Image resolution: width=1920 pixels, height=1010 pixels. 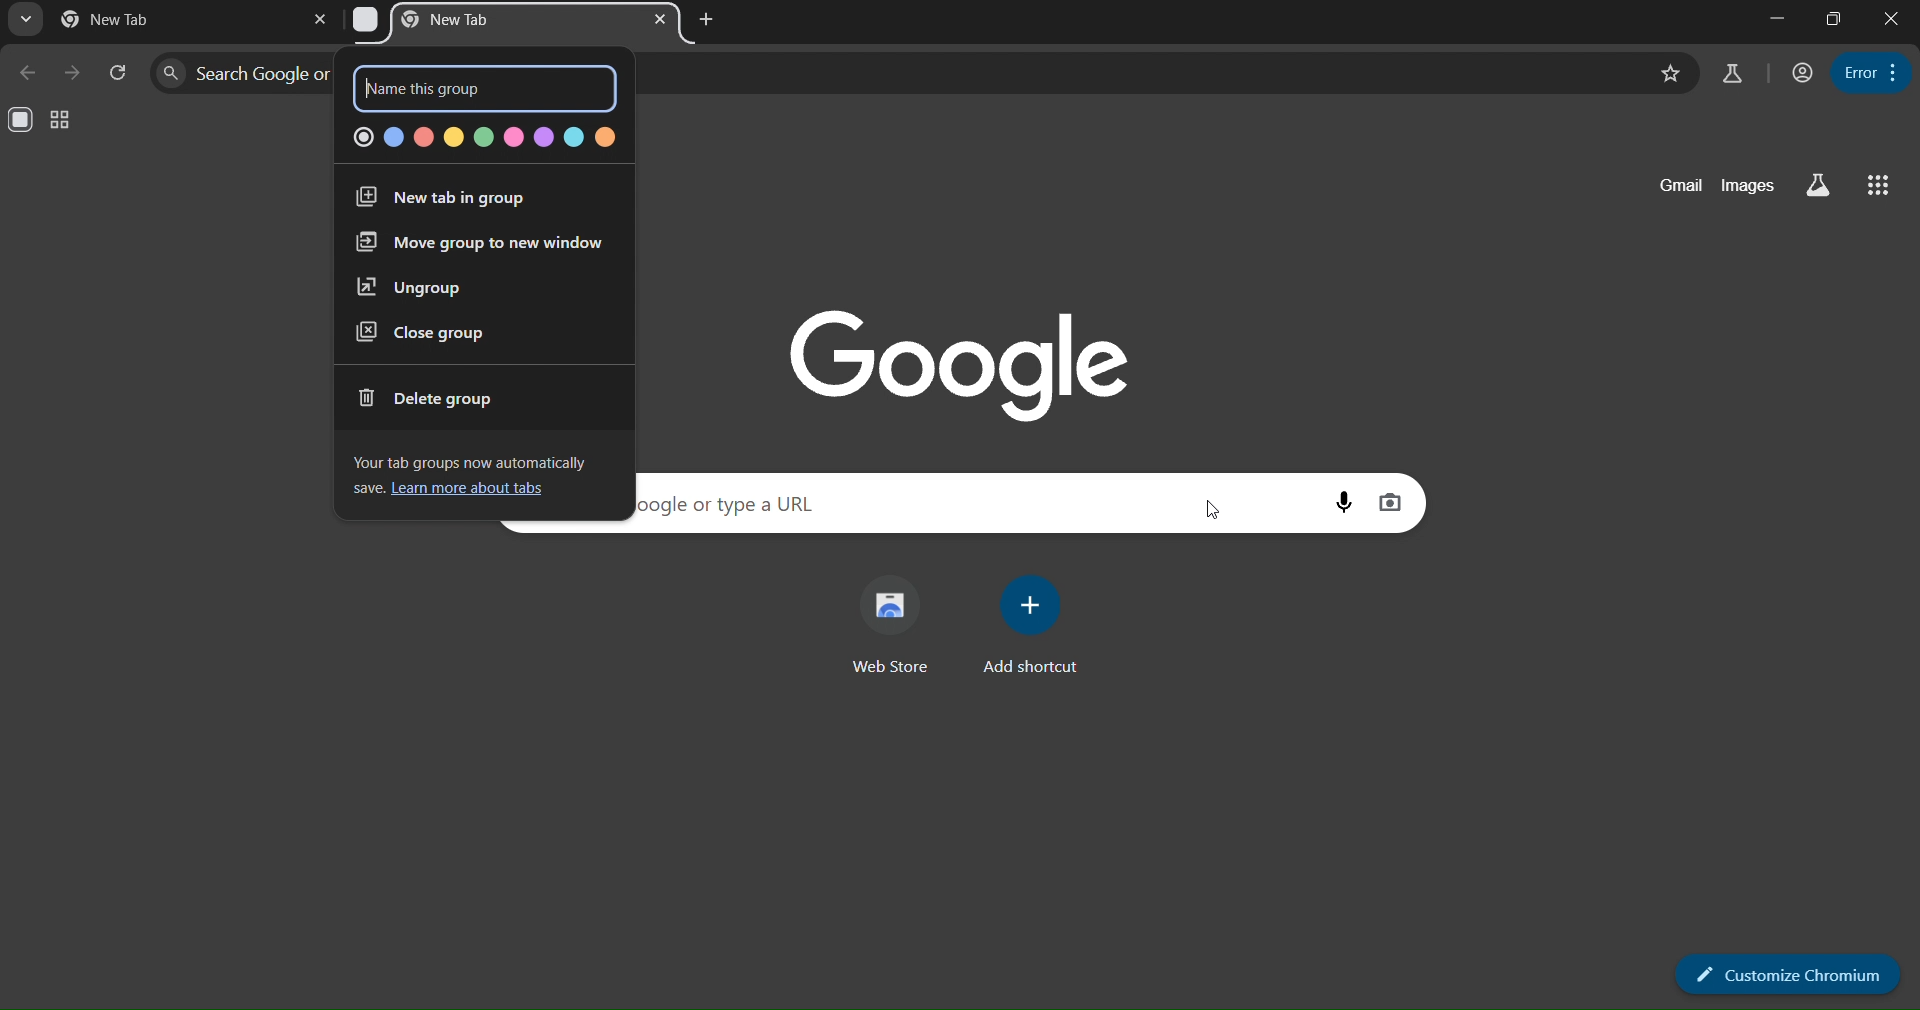 I want to click on web store, so click(x=893, y=628).